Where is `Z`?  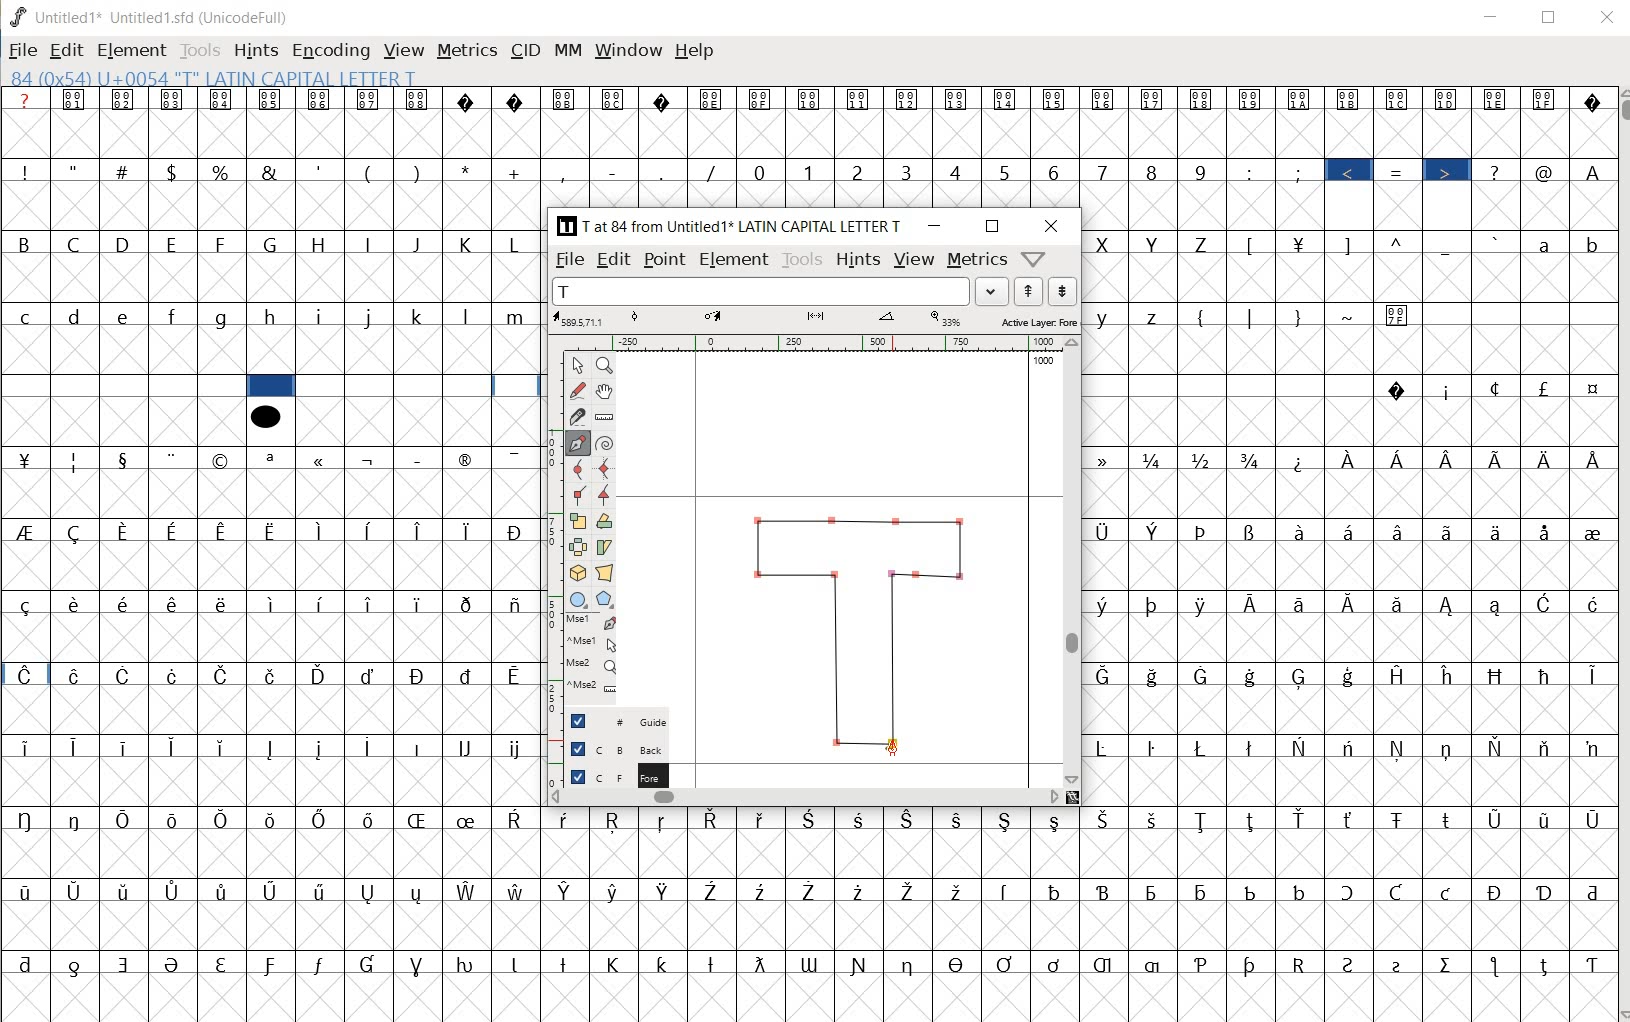 Z is located at coordinates (1205, 242).